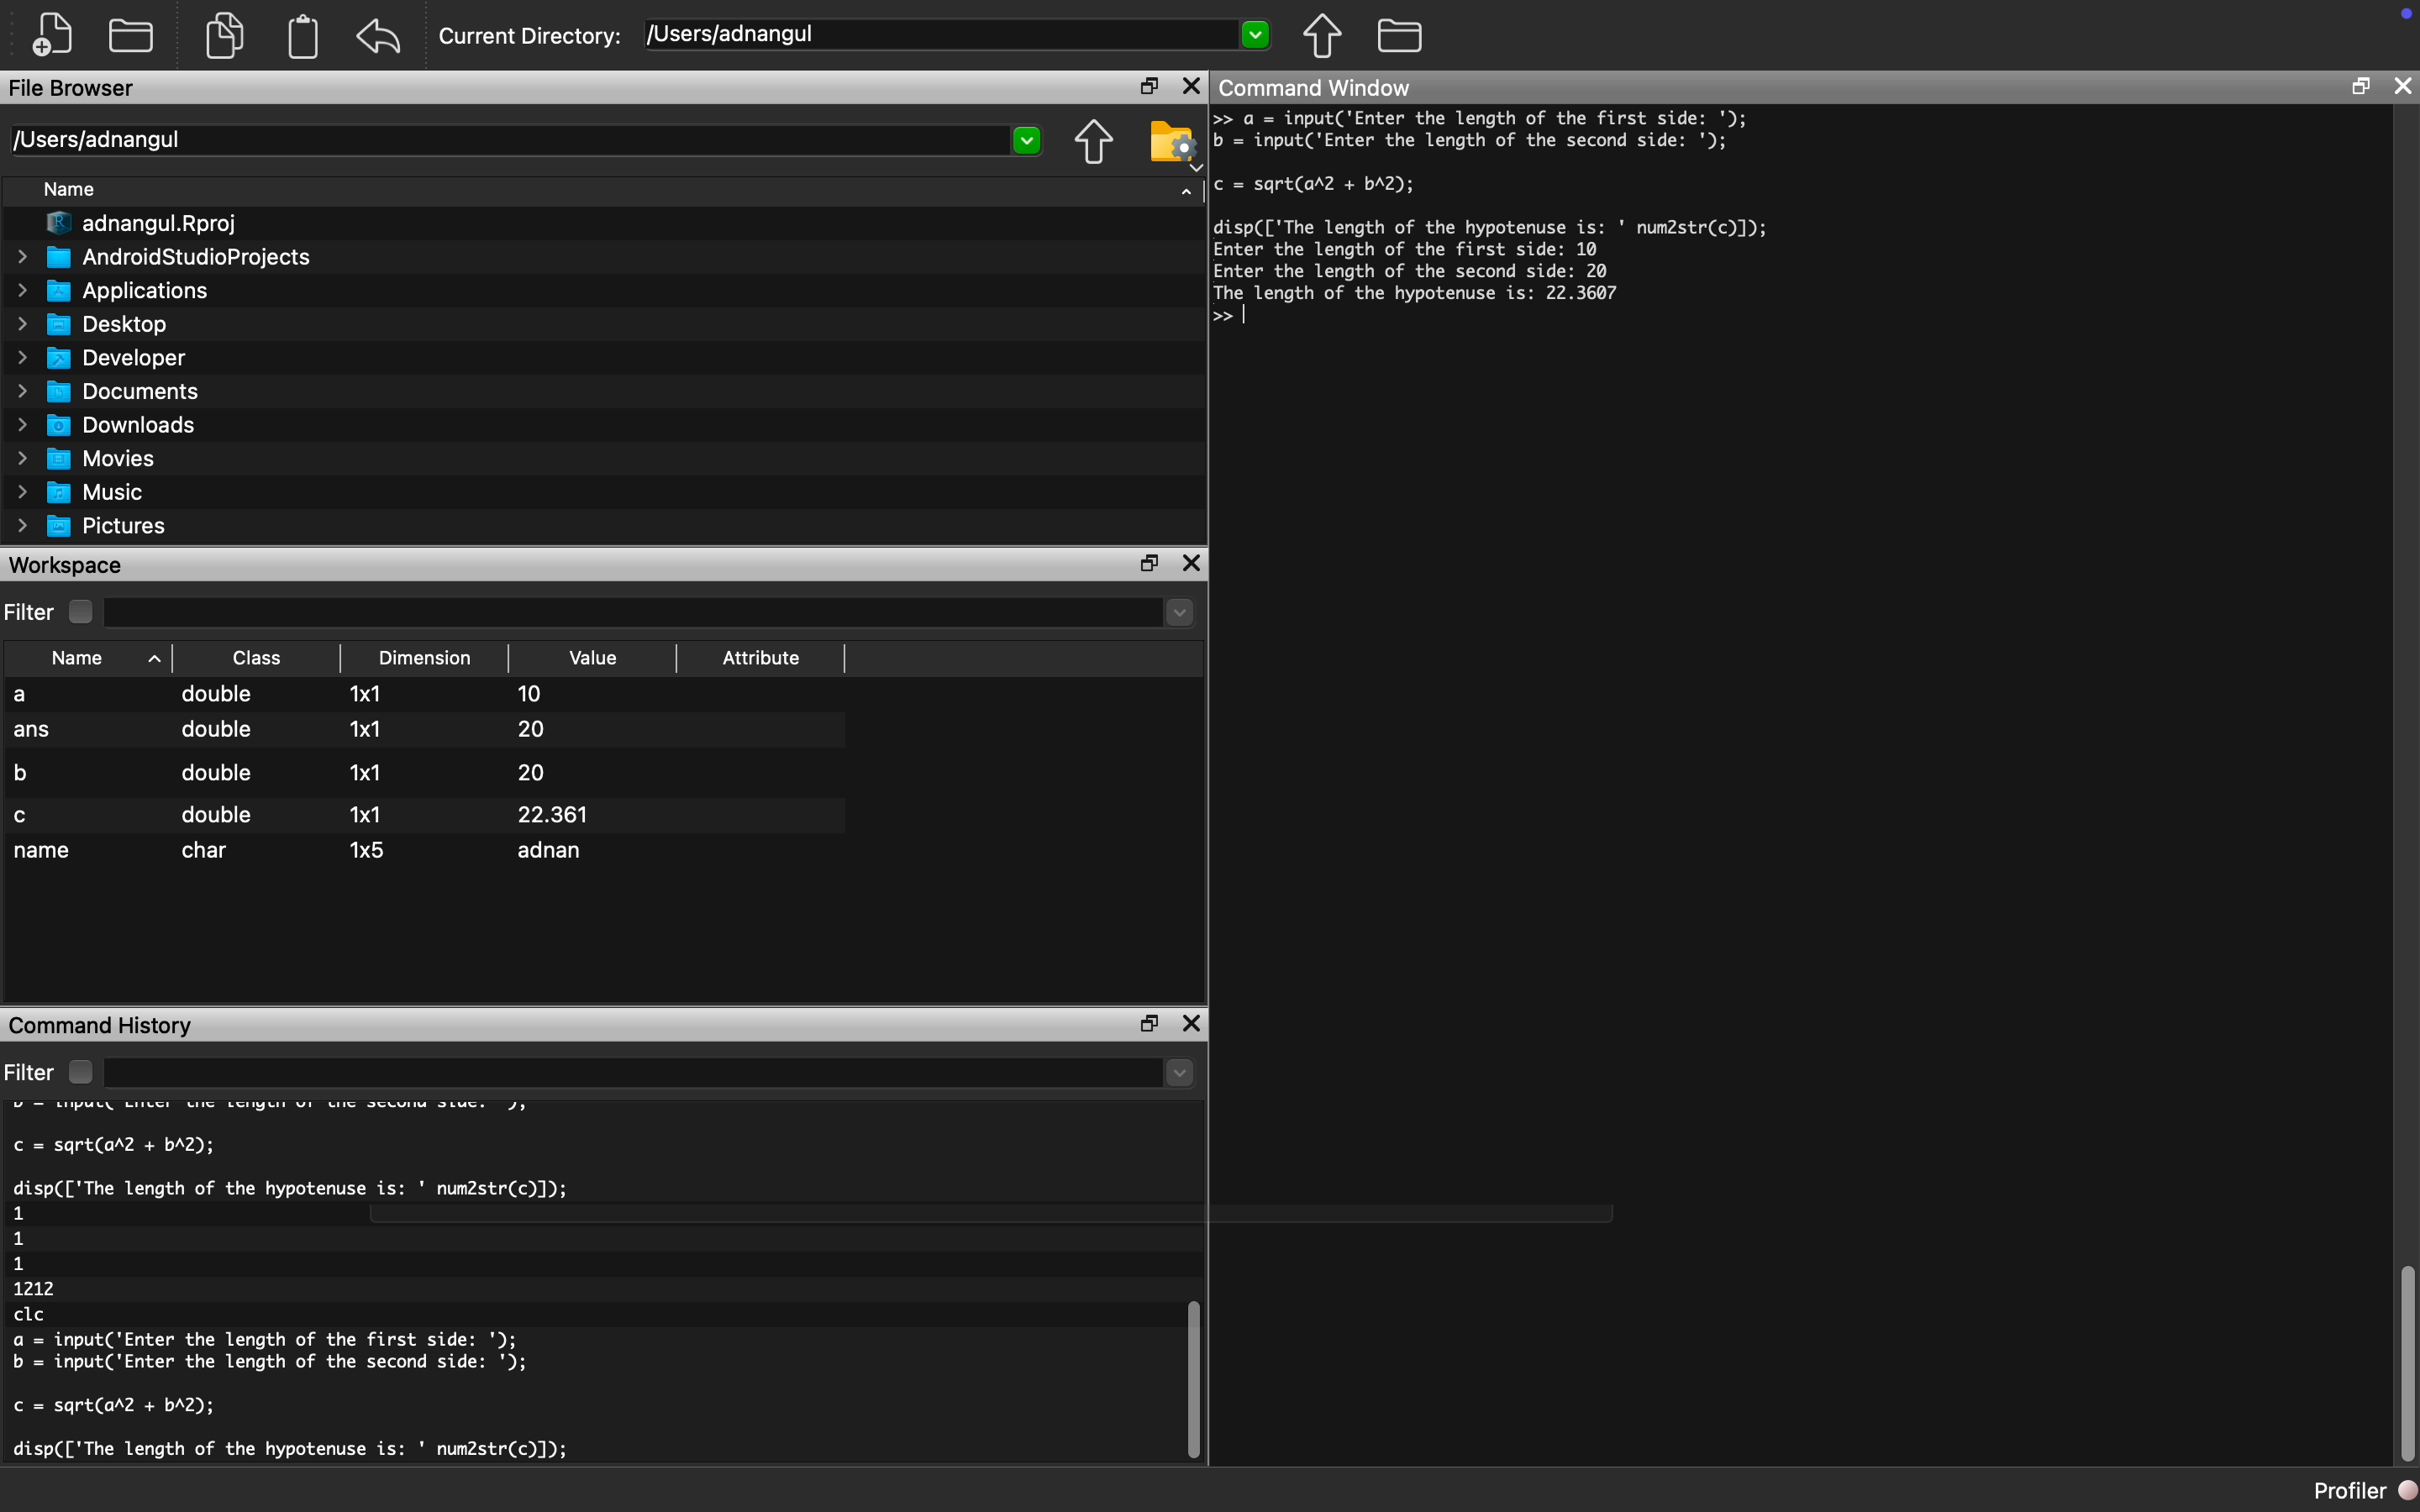  I want to click on folder settings, so click(1172, 135).